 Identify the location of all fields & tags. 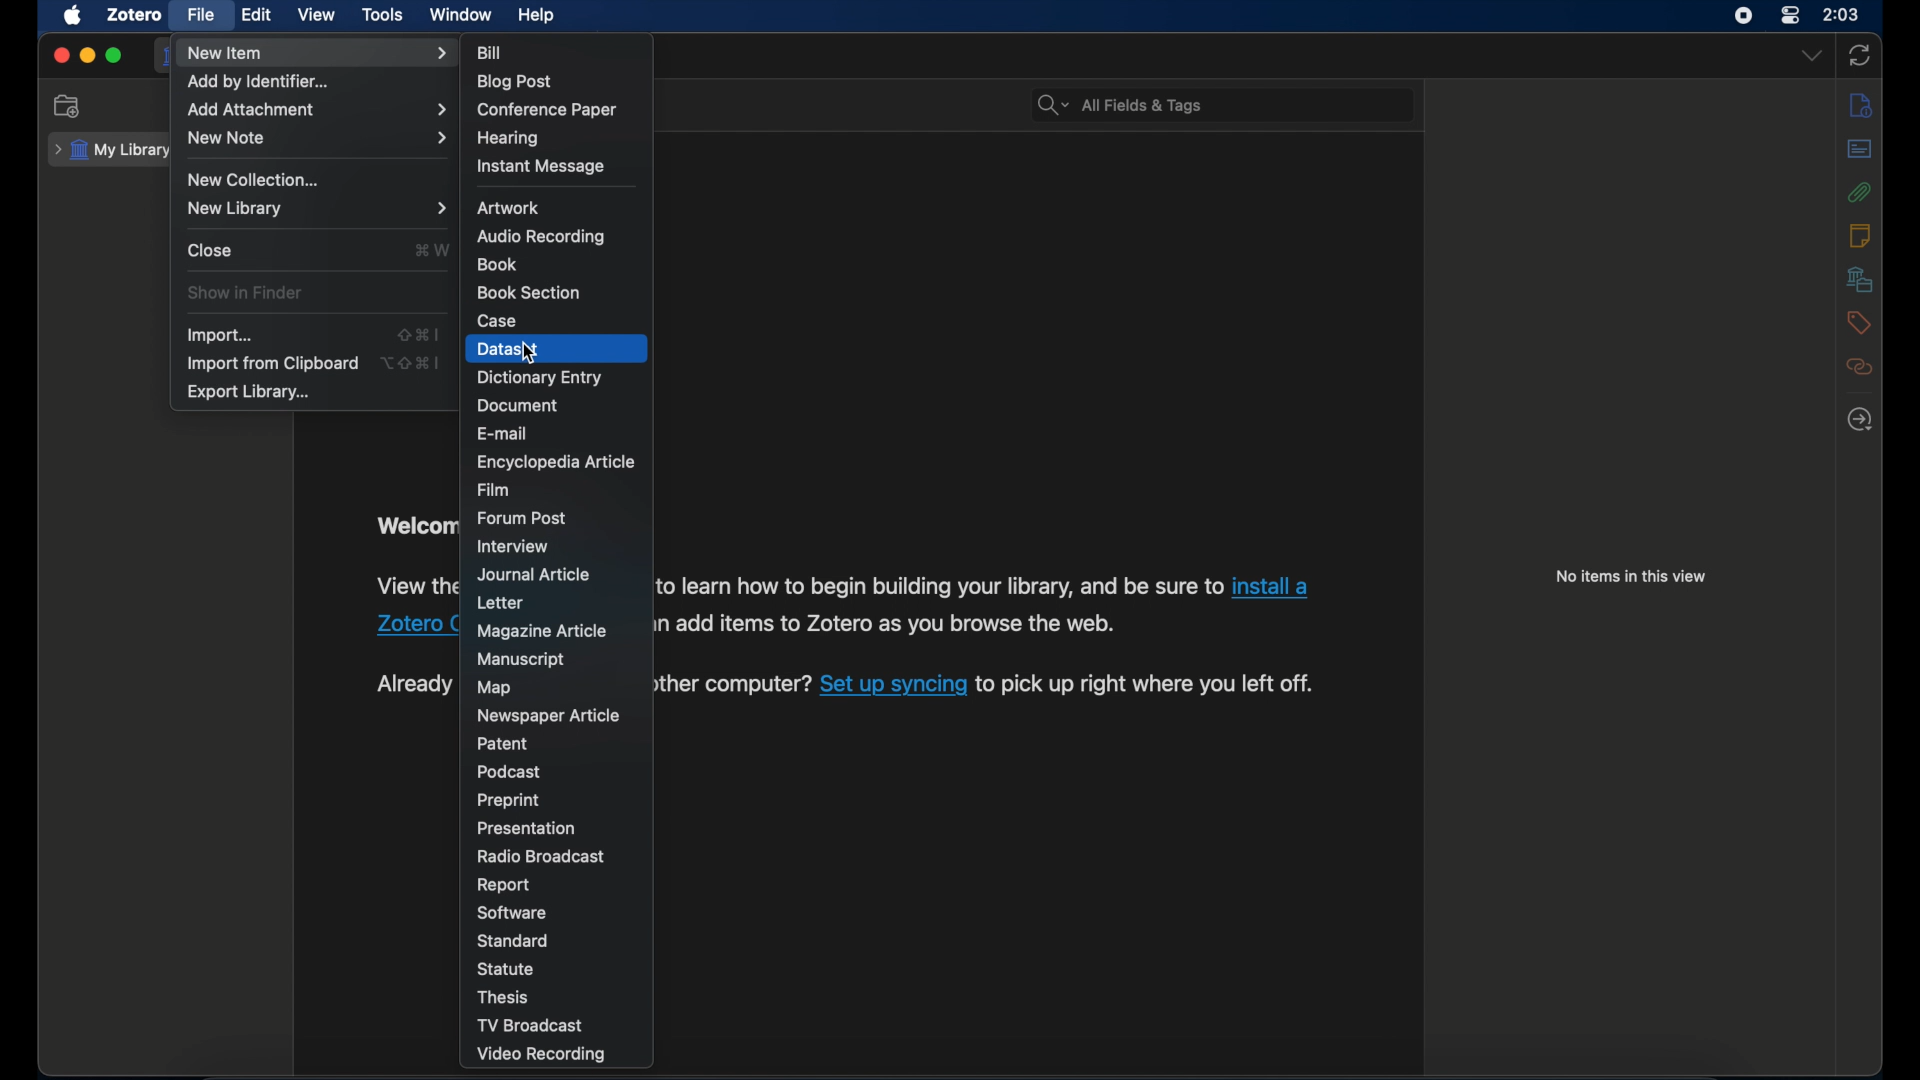
(1118, 105).